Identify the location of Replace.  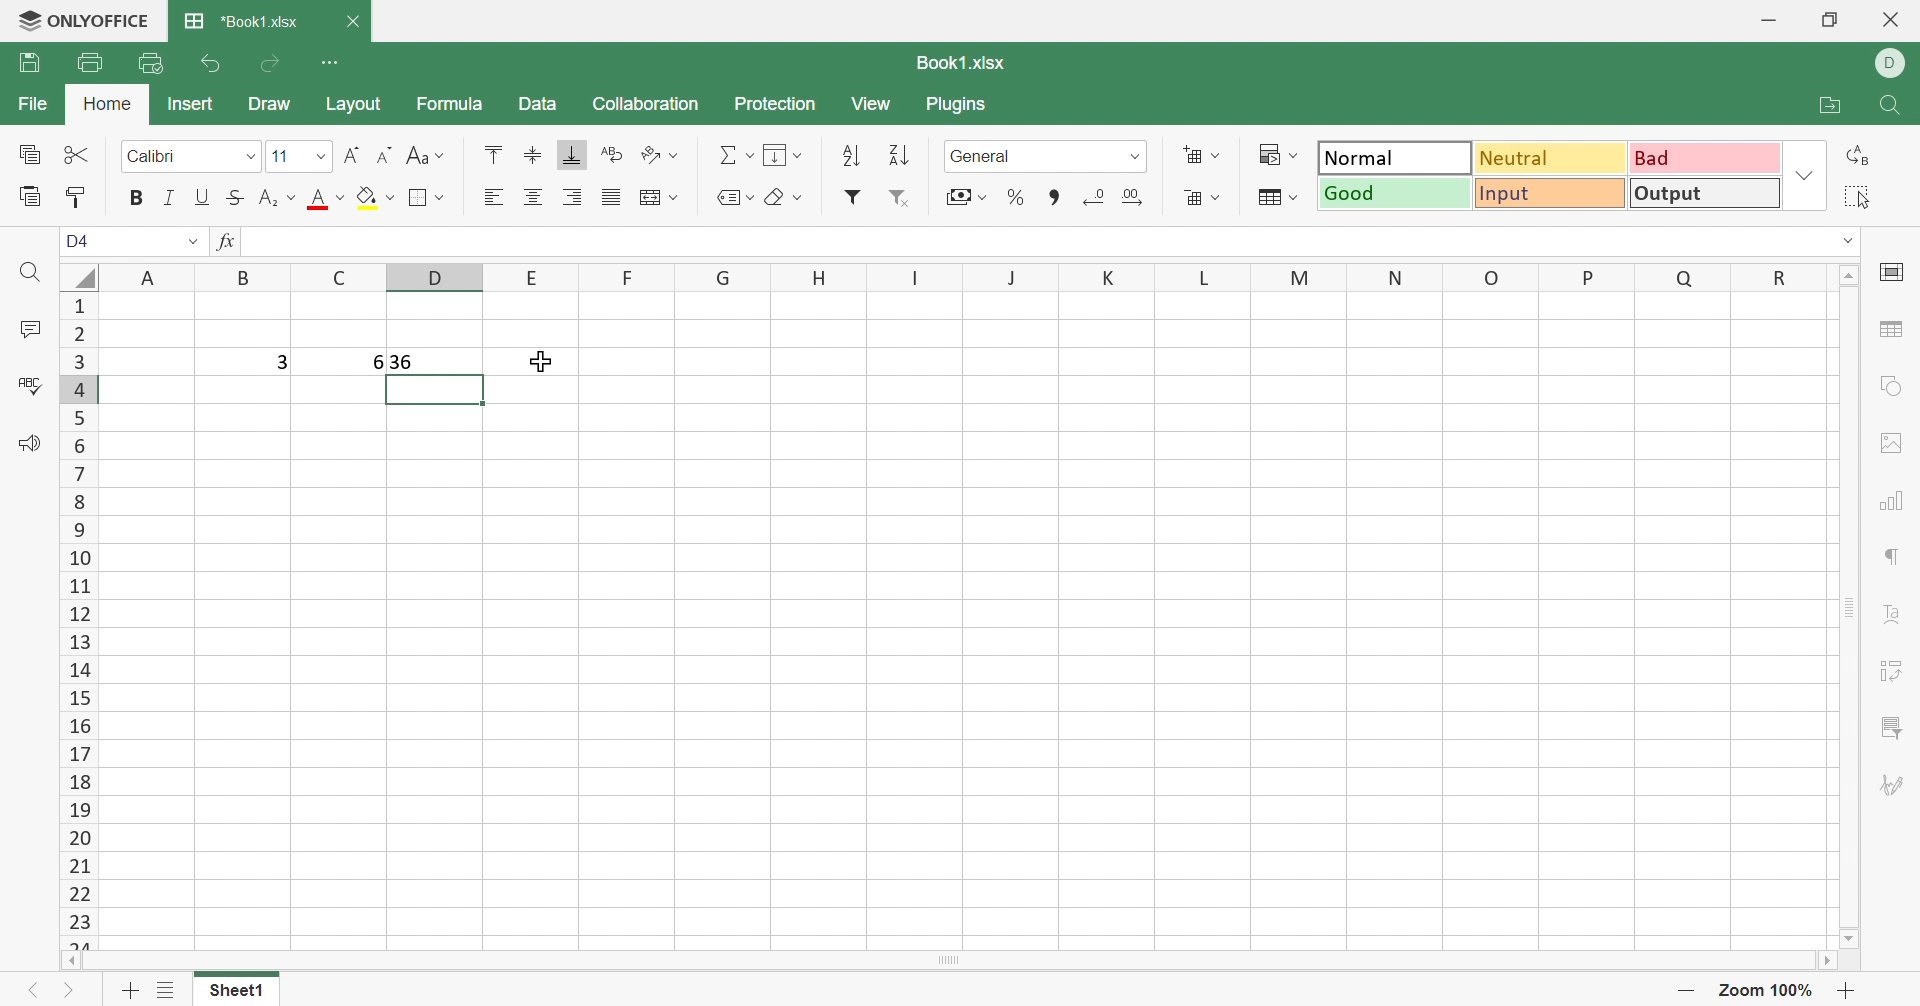
(1860, 153).